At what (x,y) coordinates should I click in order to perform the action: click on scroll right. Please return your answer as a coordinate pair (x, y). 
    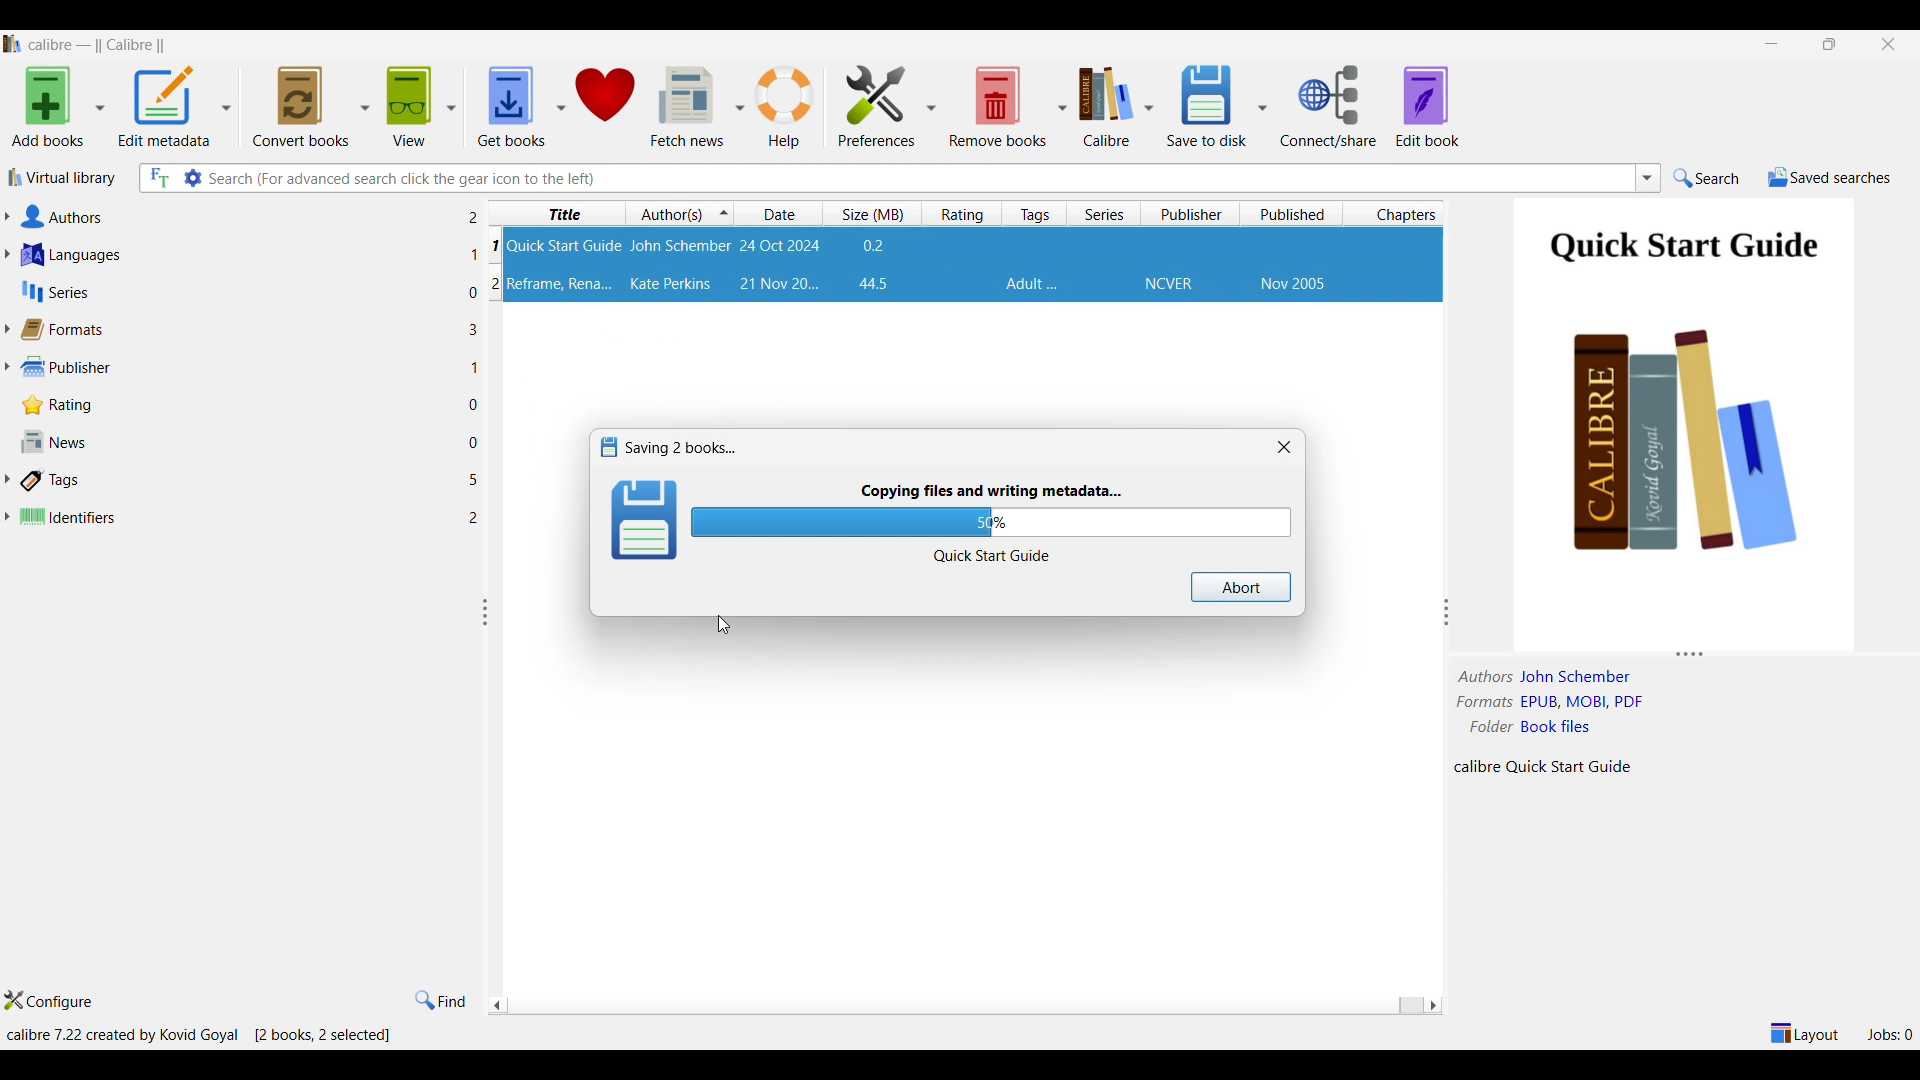
    Looking at the image, I should click on (496, 1007).